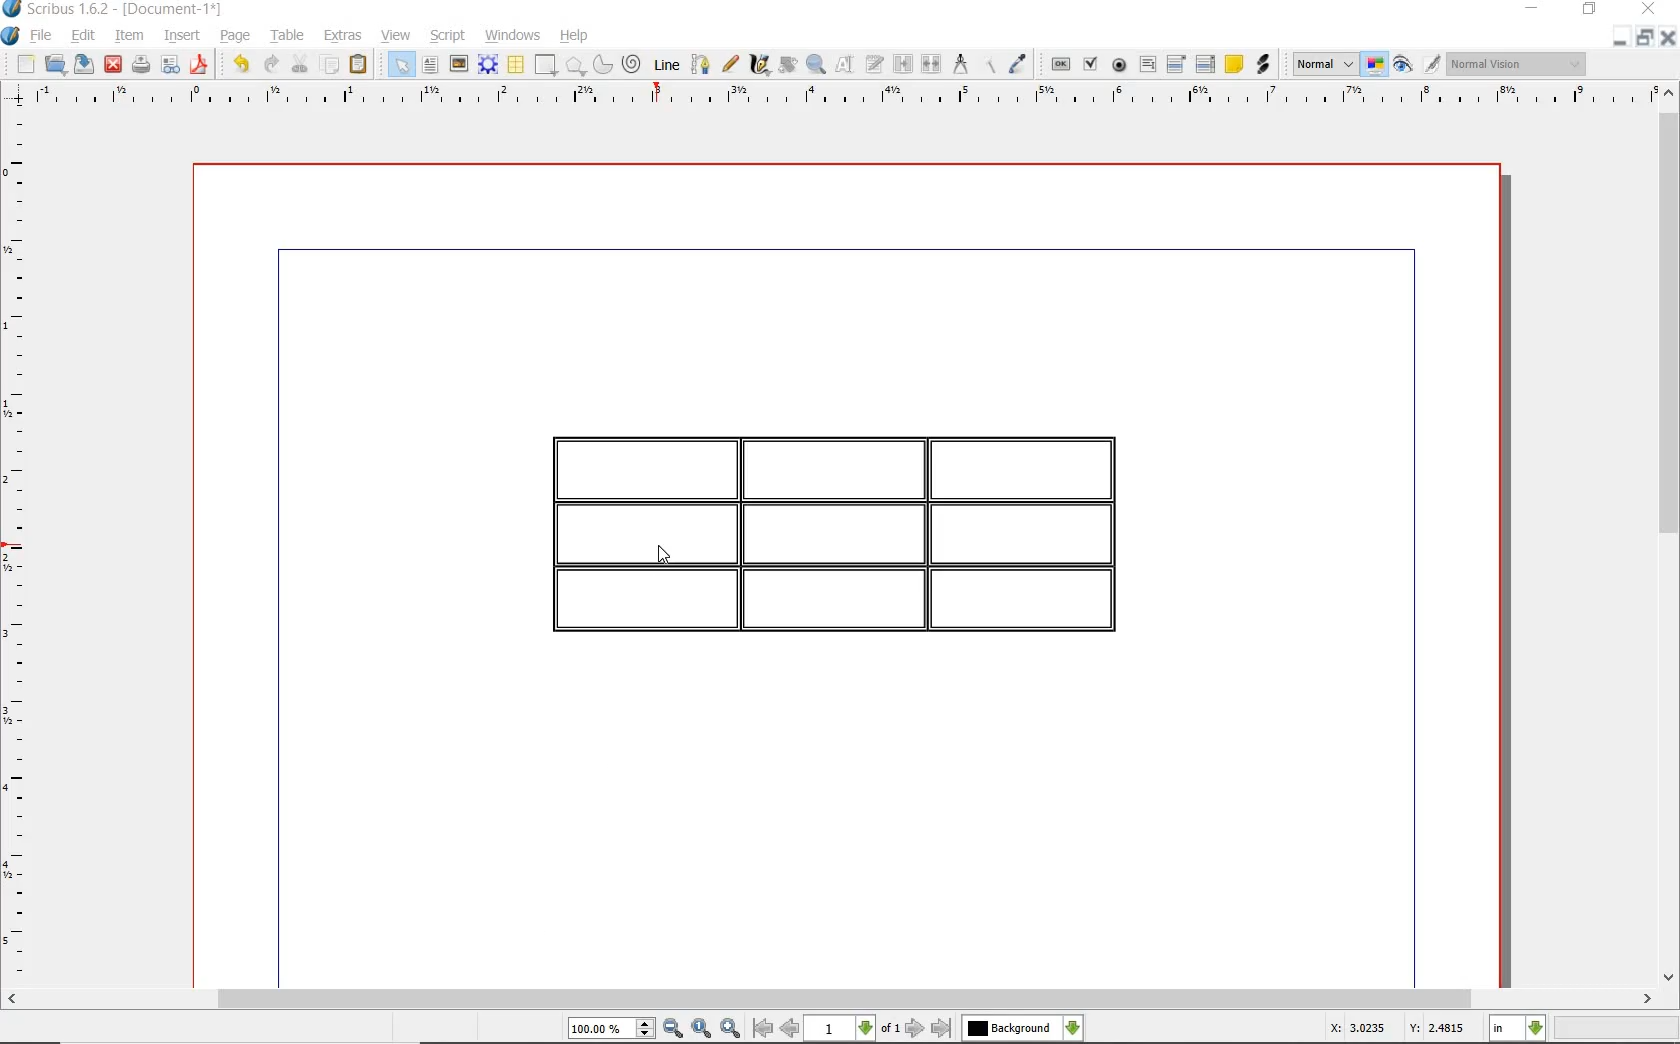  Describe the element at coordinates (1371, 63) in the screenshot. I see `toggle color management system` at that location.